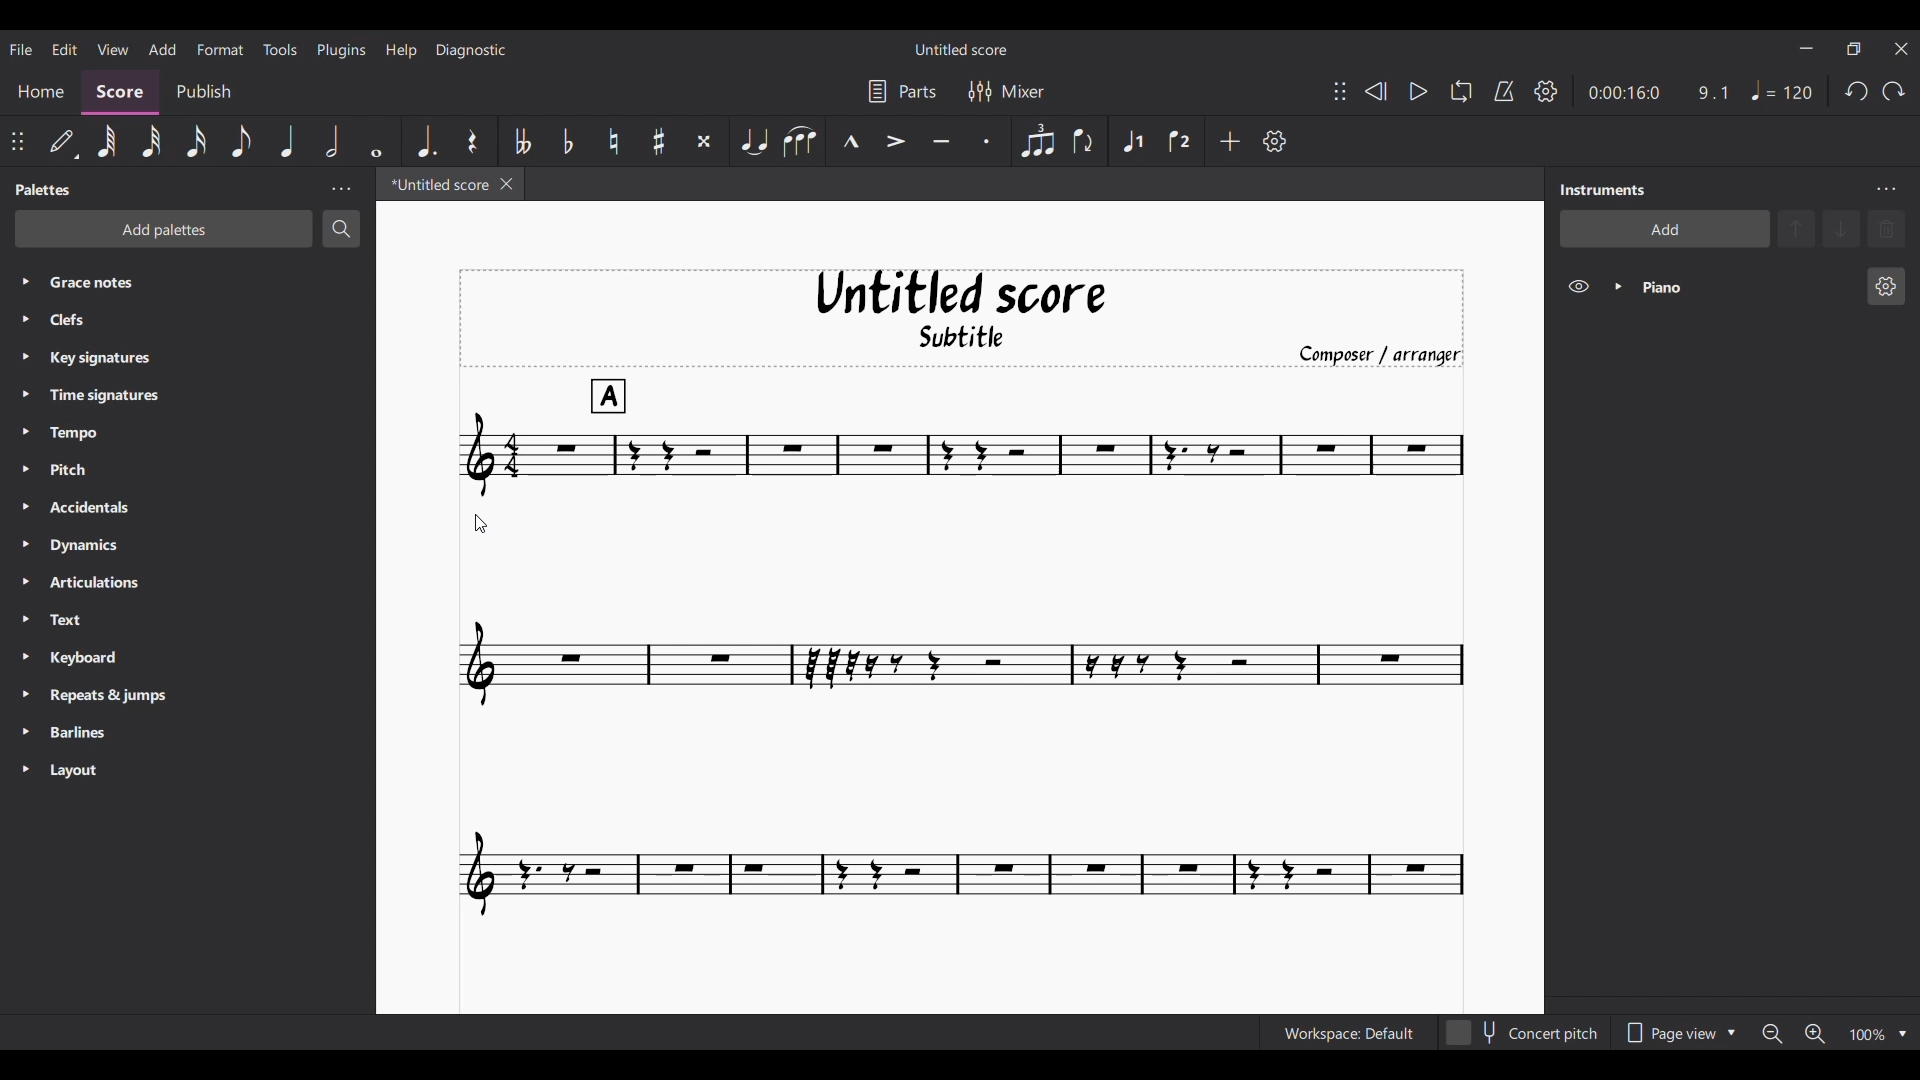  Describe the element at coordinates (242, 141) in the screenshot. I see `8th note` at that location.